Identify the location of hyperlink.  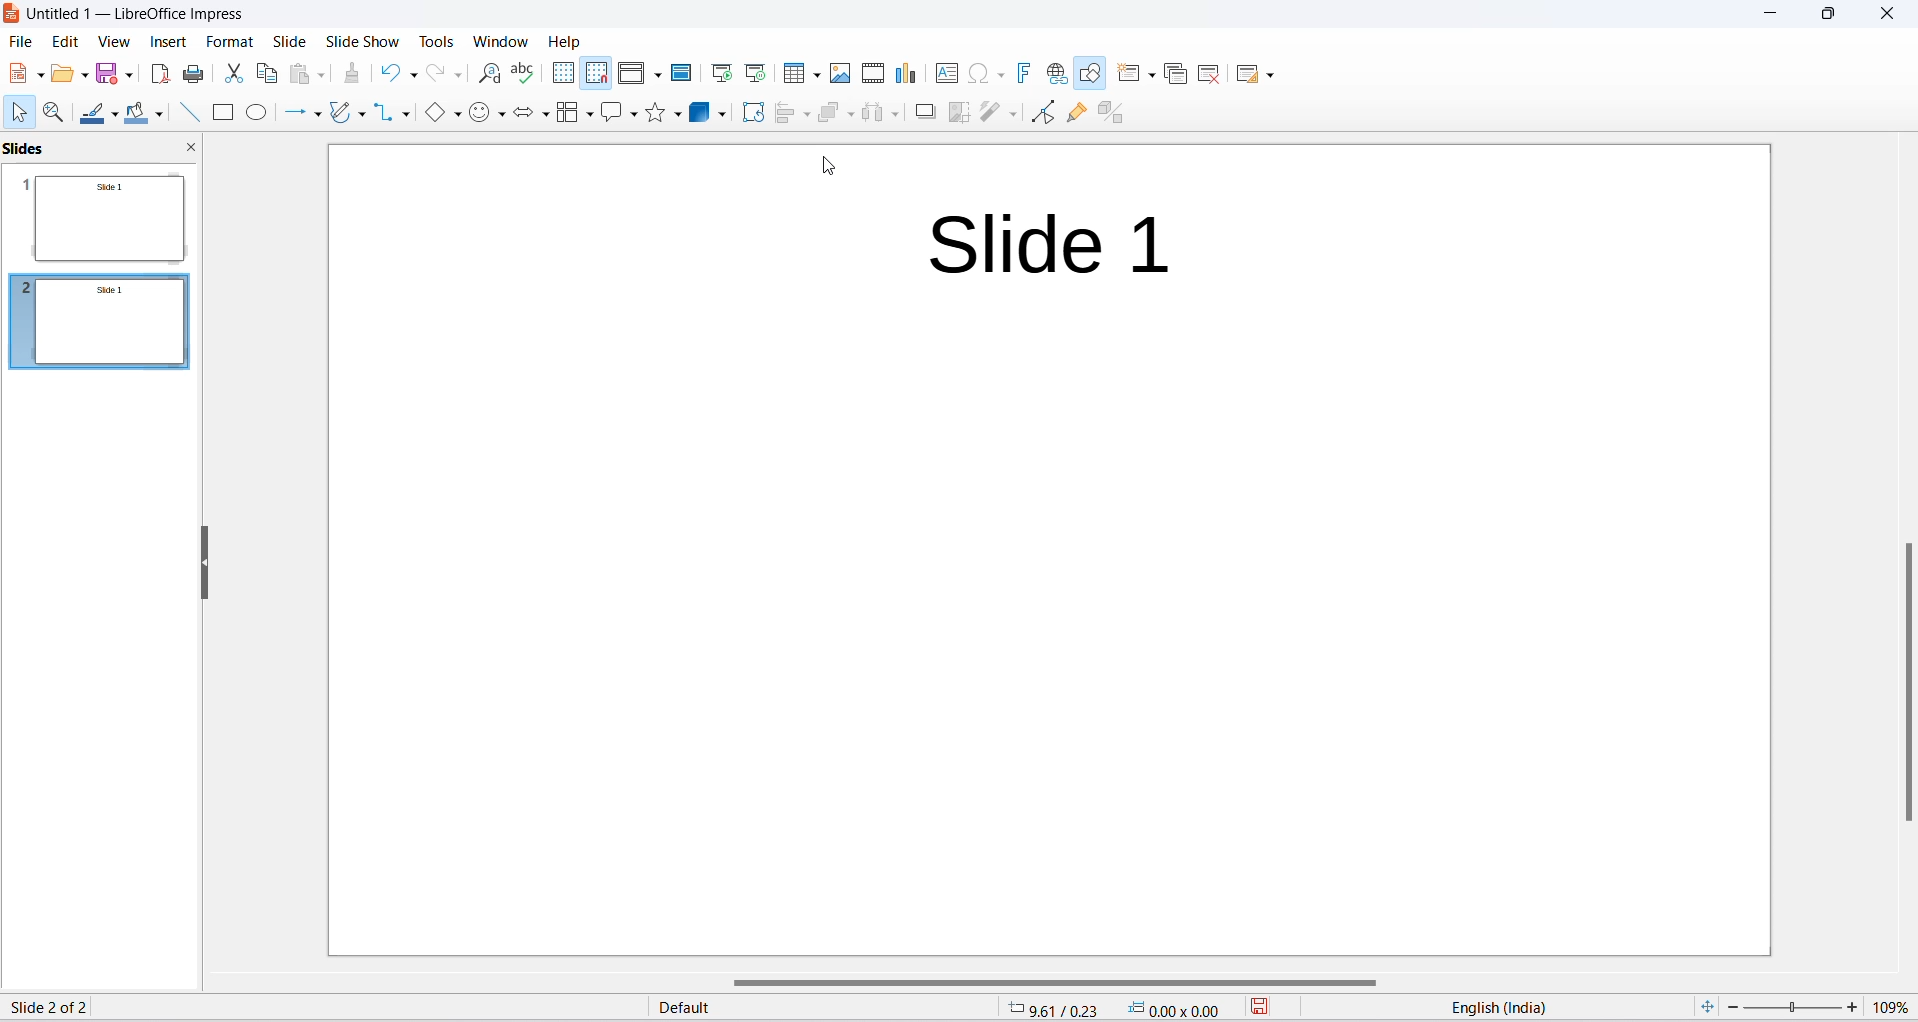
(1054, 72).